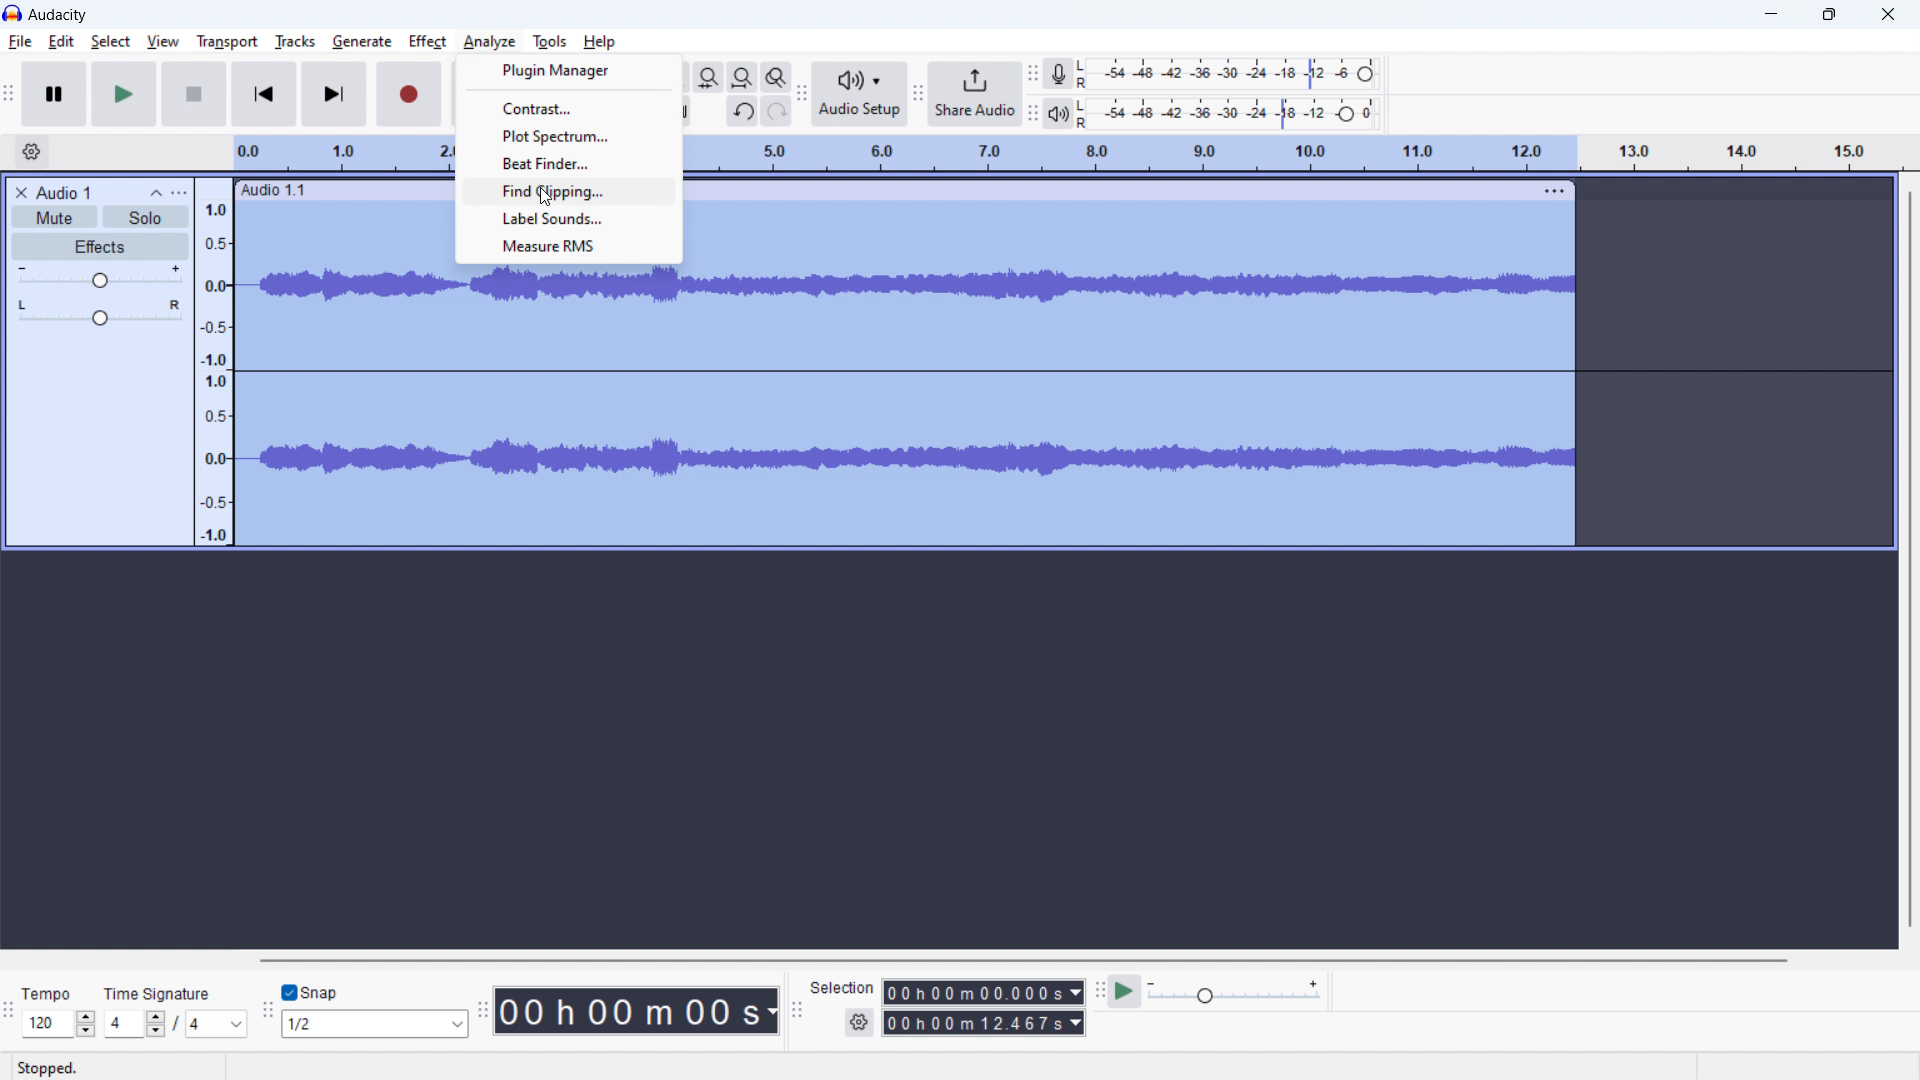 Image resolution: width=1920 pixels, height=1080 pixels. Describe the element at coordinates (570, 109) in the screenshot. I see `contrast` at that location.